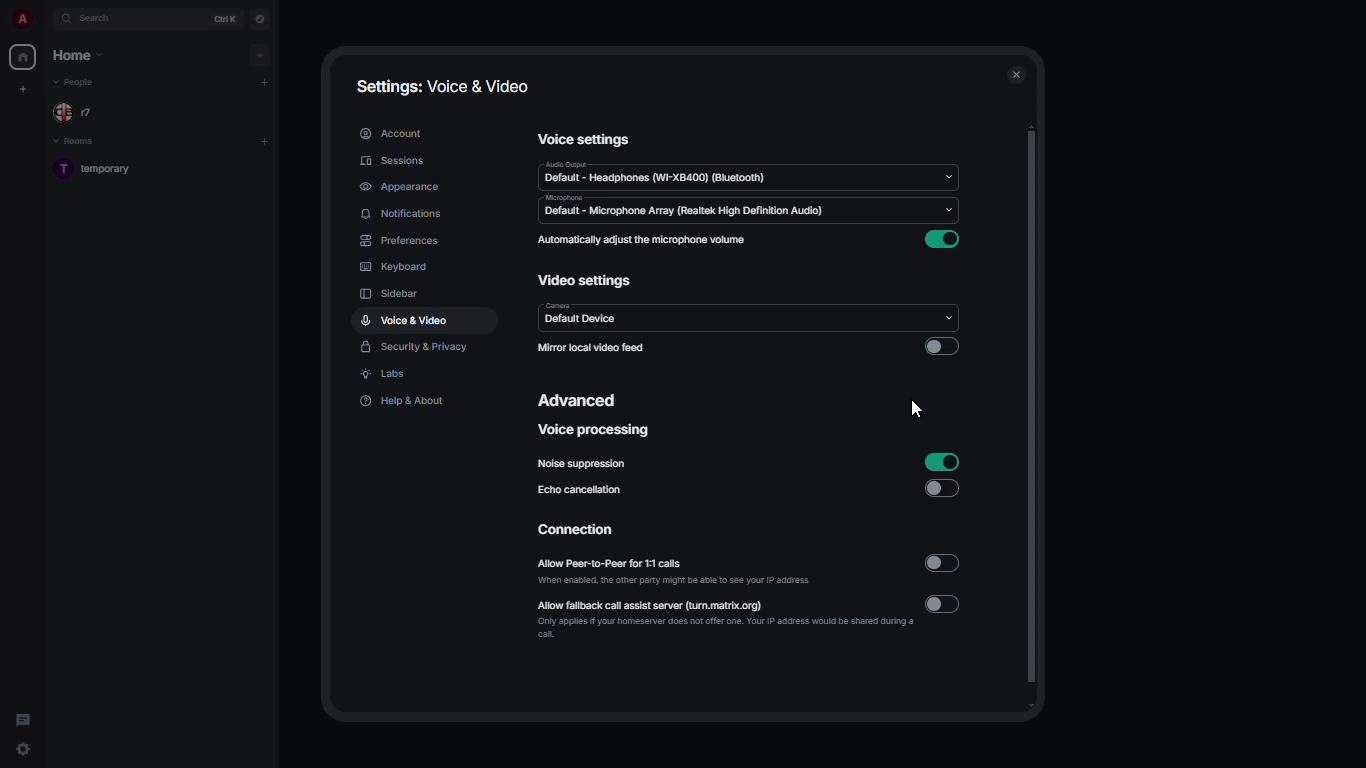 The width and height of the screenshot is (1366, 768). I want to click on add, so click(265, 82).